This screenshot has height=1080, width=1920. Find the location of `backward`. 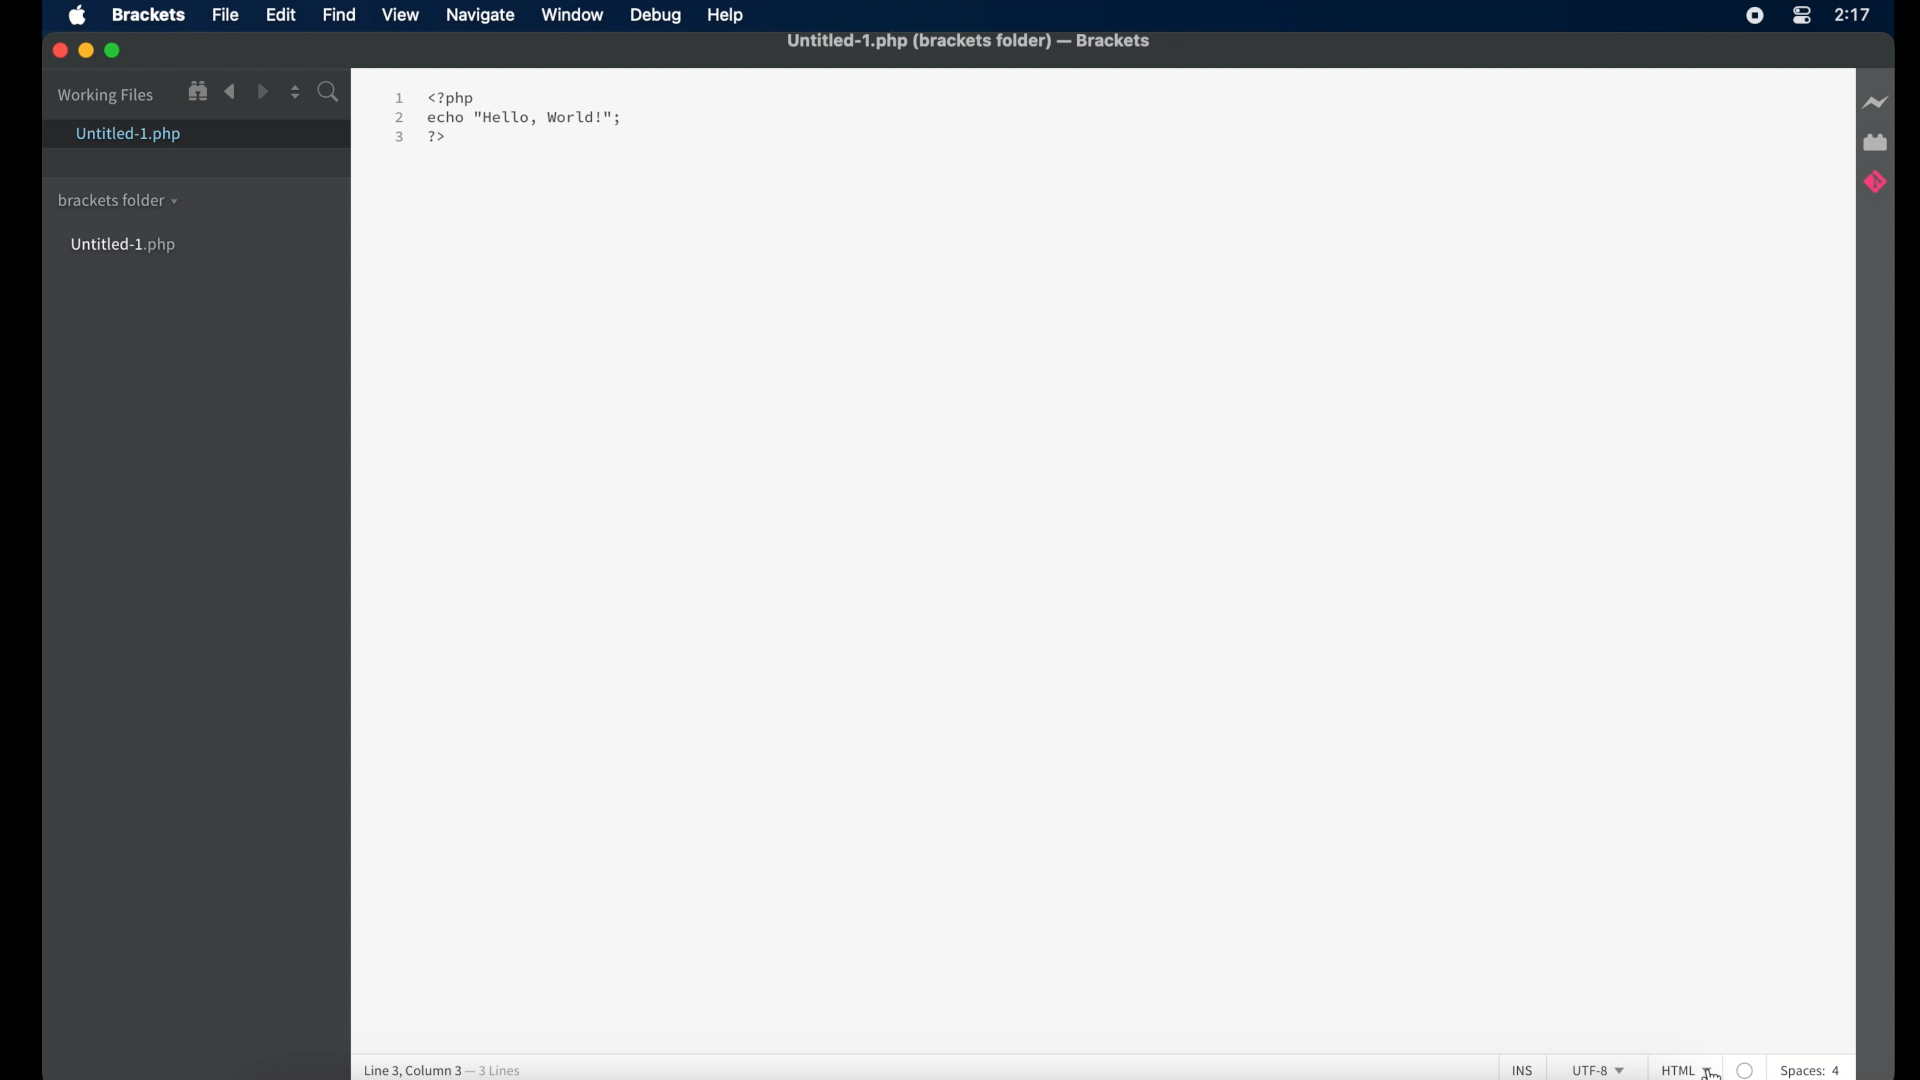

backward is located at coordinates (230, 92).